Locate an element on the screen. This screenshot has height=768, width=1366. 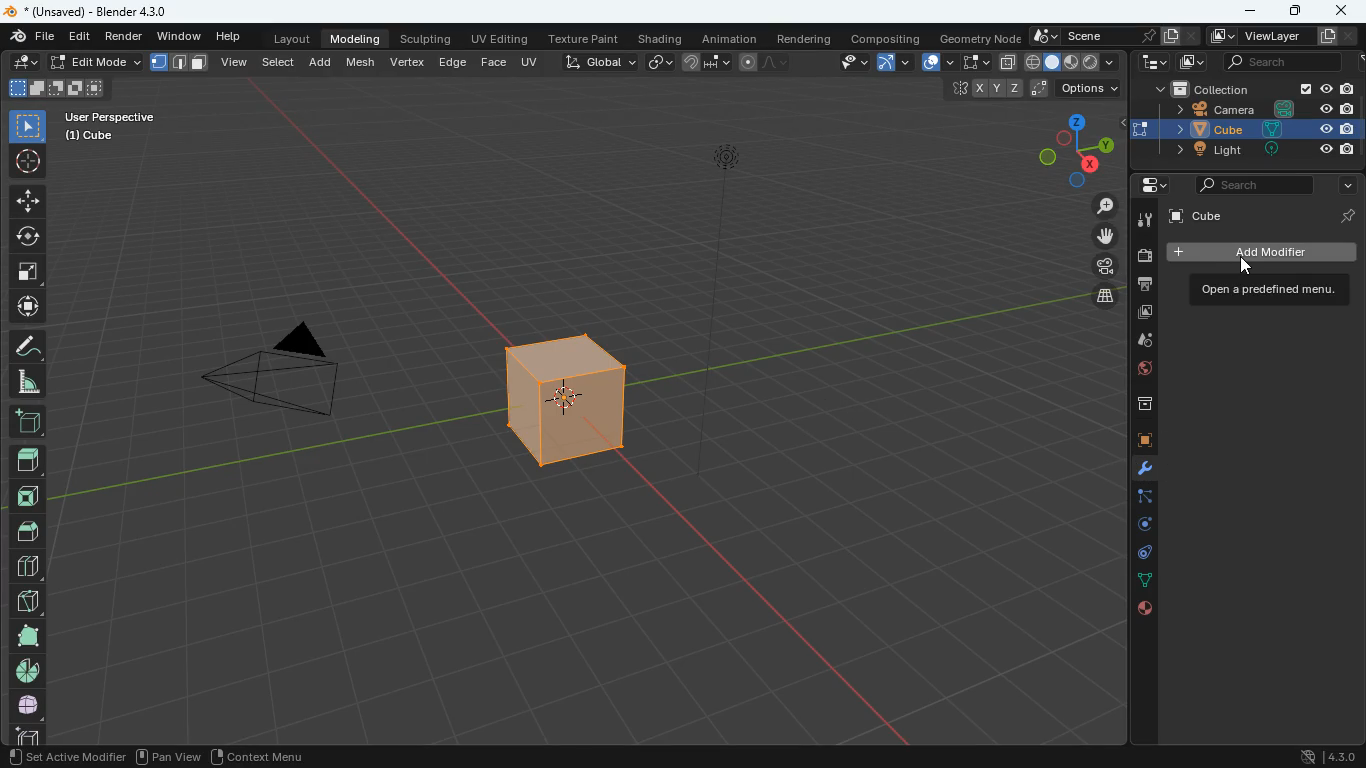
uv is located at coordinates (532, 61).